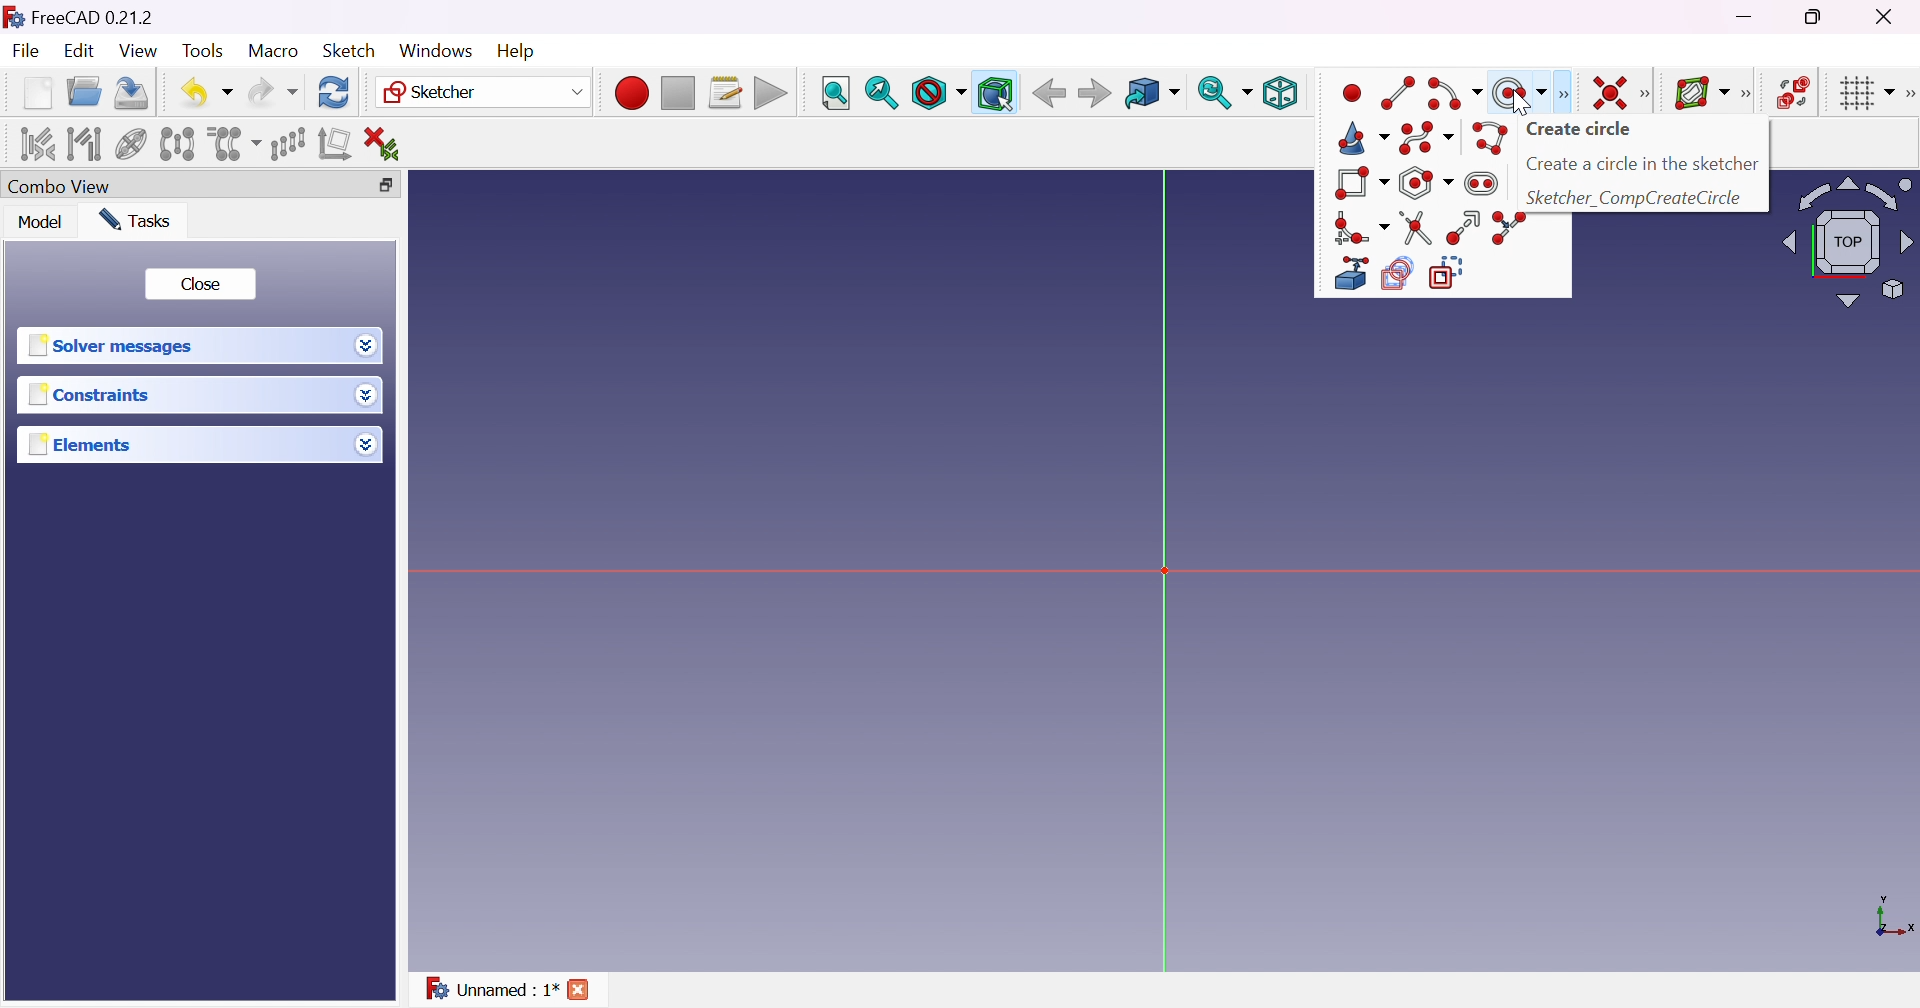 This screenshot has height=1008, width=1920. What do you see at coordinates (84, 92) in the screenshot?
I see `Open` at bounding box center [84, 92].